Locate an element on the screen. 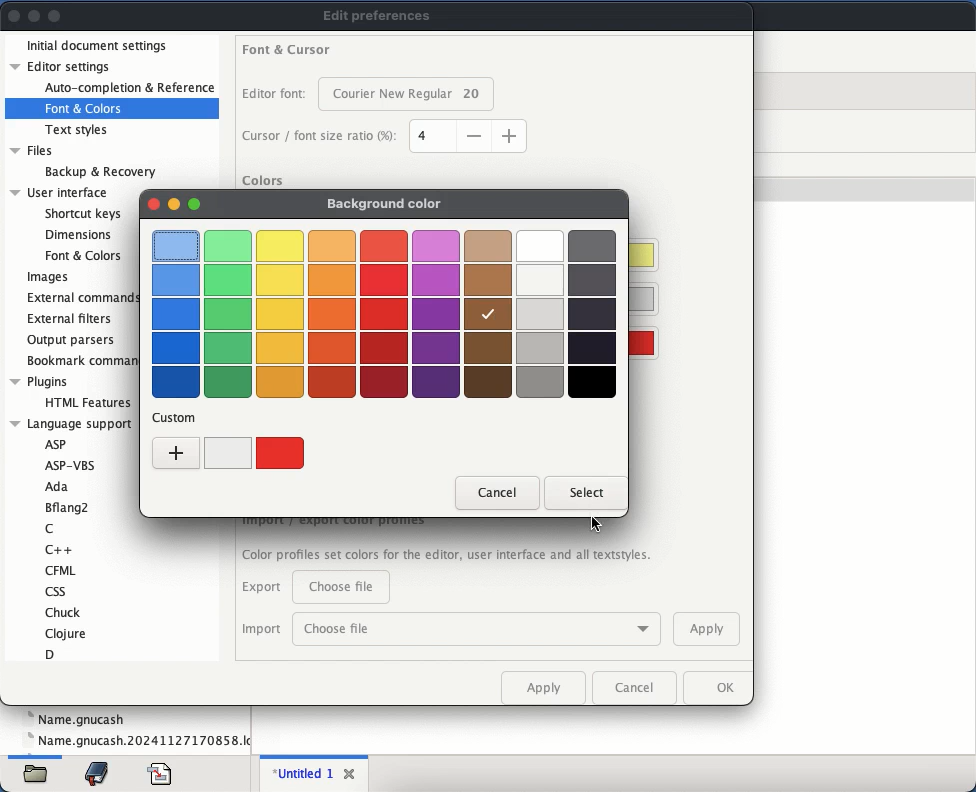 The width and height of the screenshot is (976, 792). Font & Colors is located at coordinates (82, 257).